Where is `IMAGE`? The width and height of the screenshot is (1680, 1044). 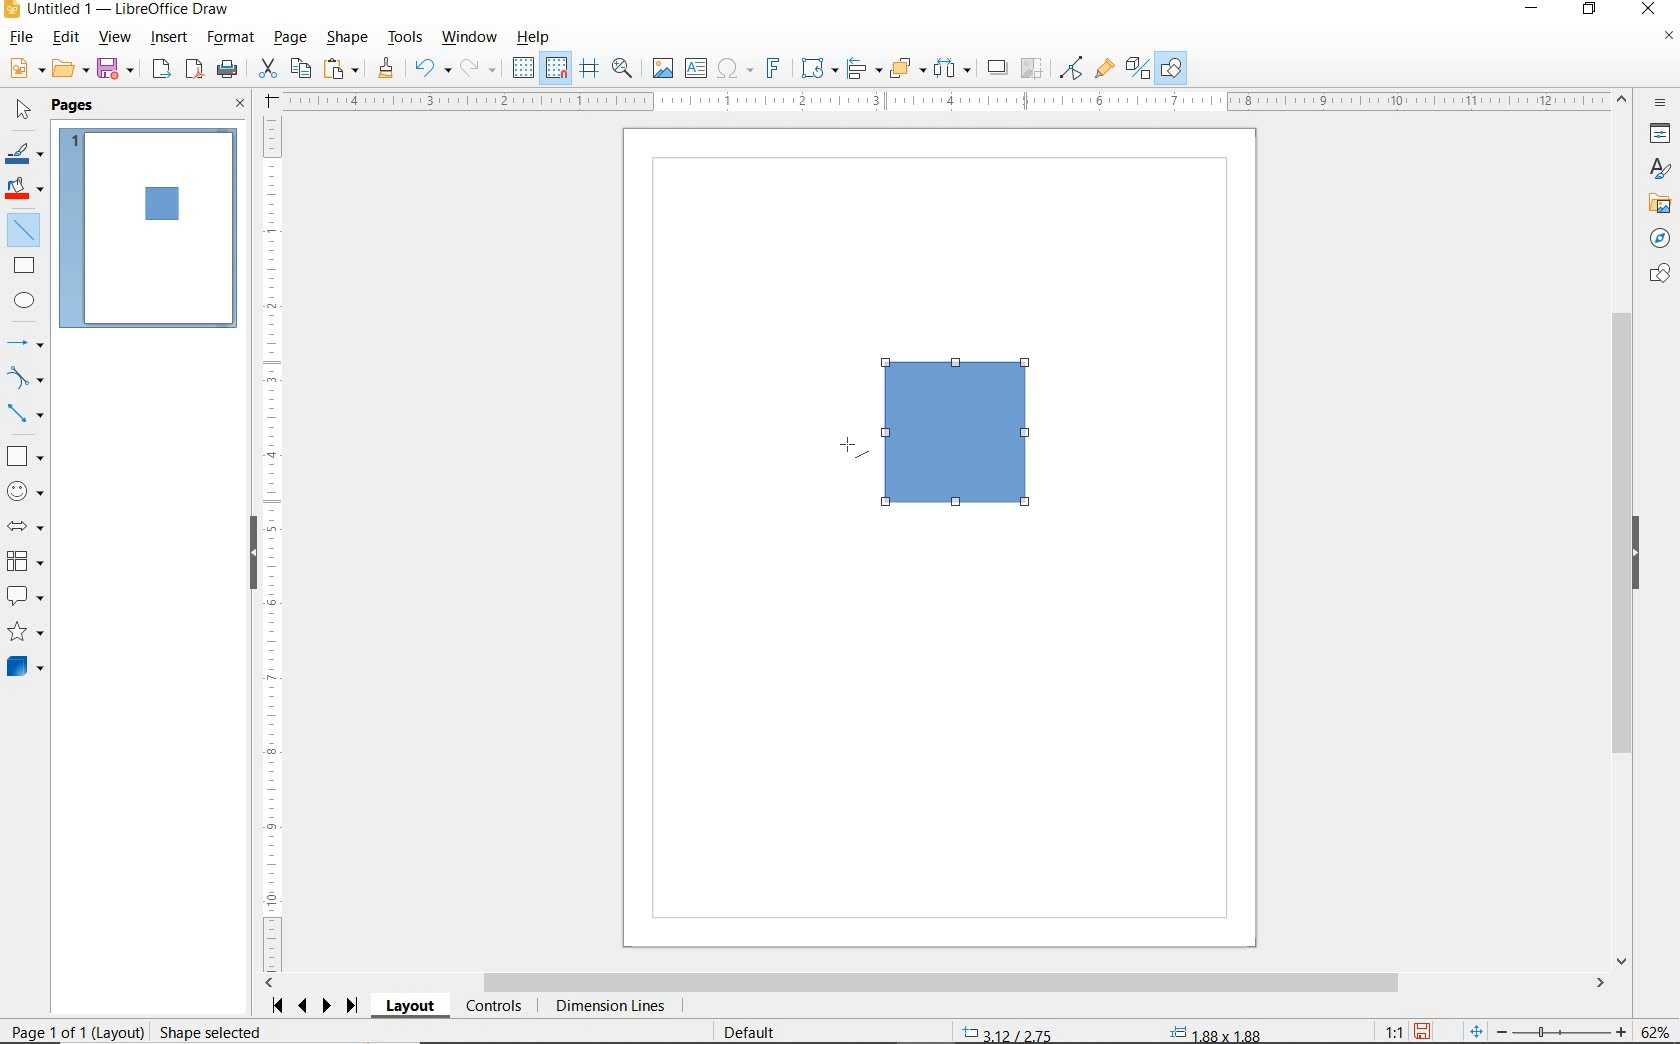
IMAGE is located at coordinates (662, 67).